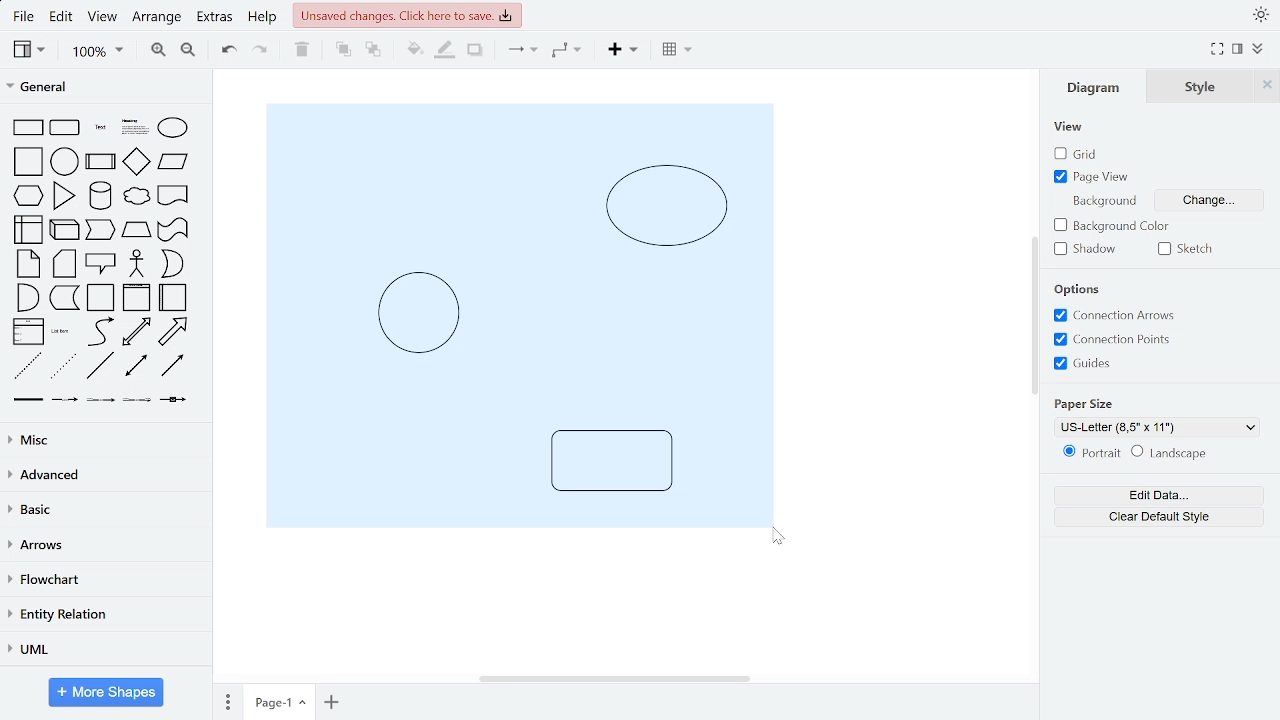  What do you see at coordinates (31, 229) in the screenshot?
I see `internal storage` at bounding box center [31, 229].